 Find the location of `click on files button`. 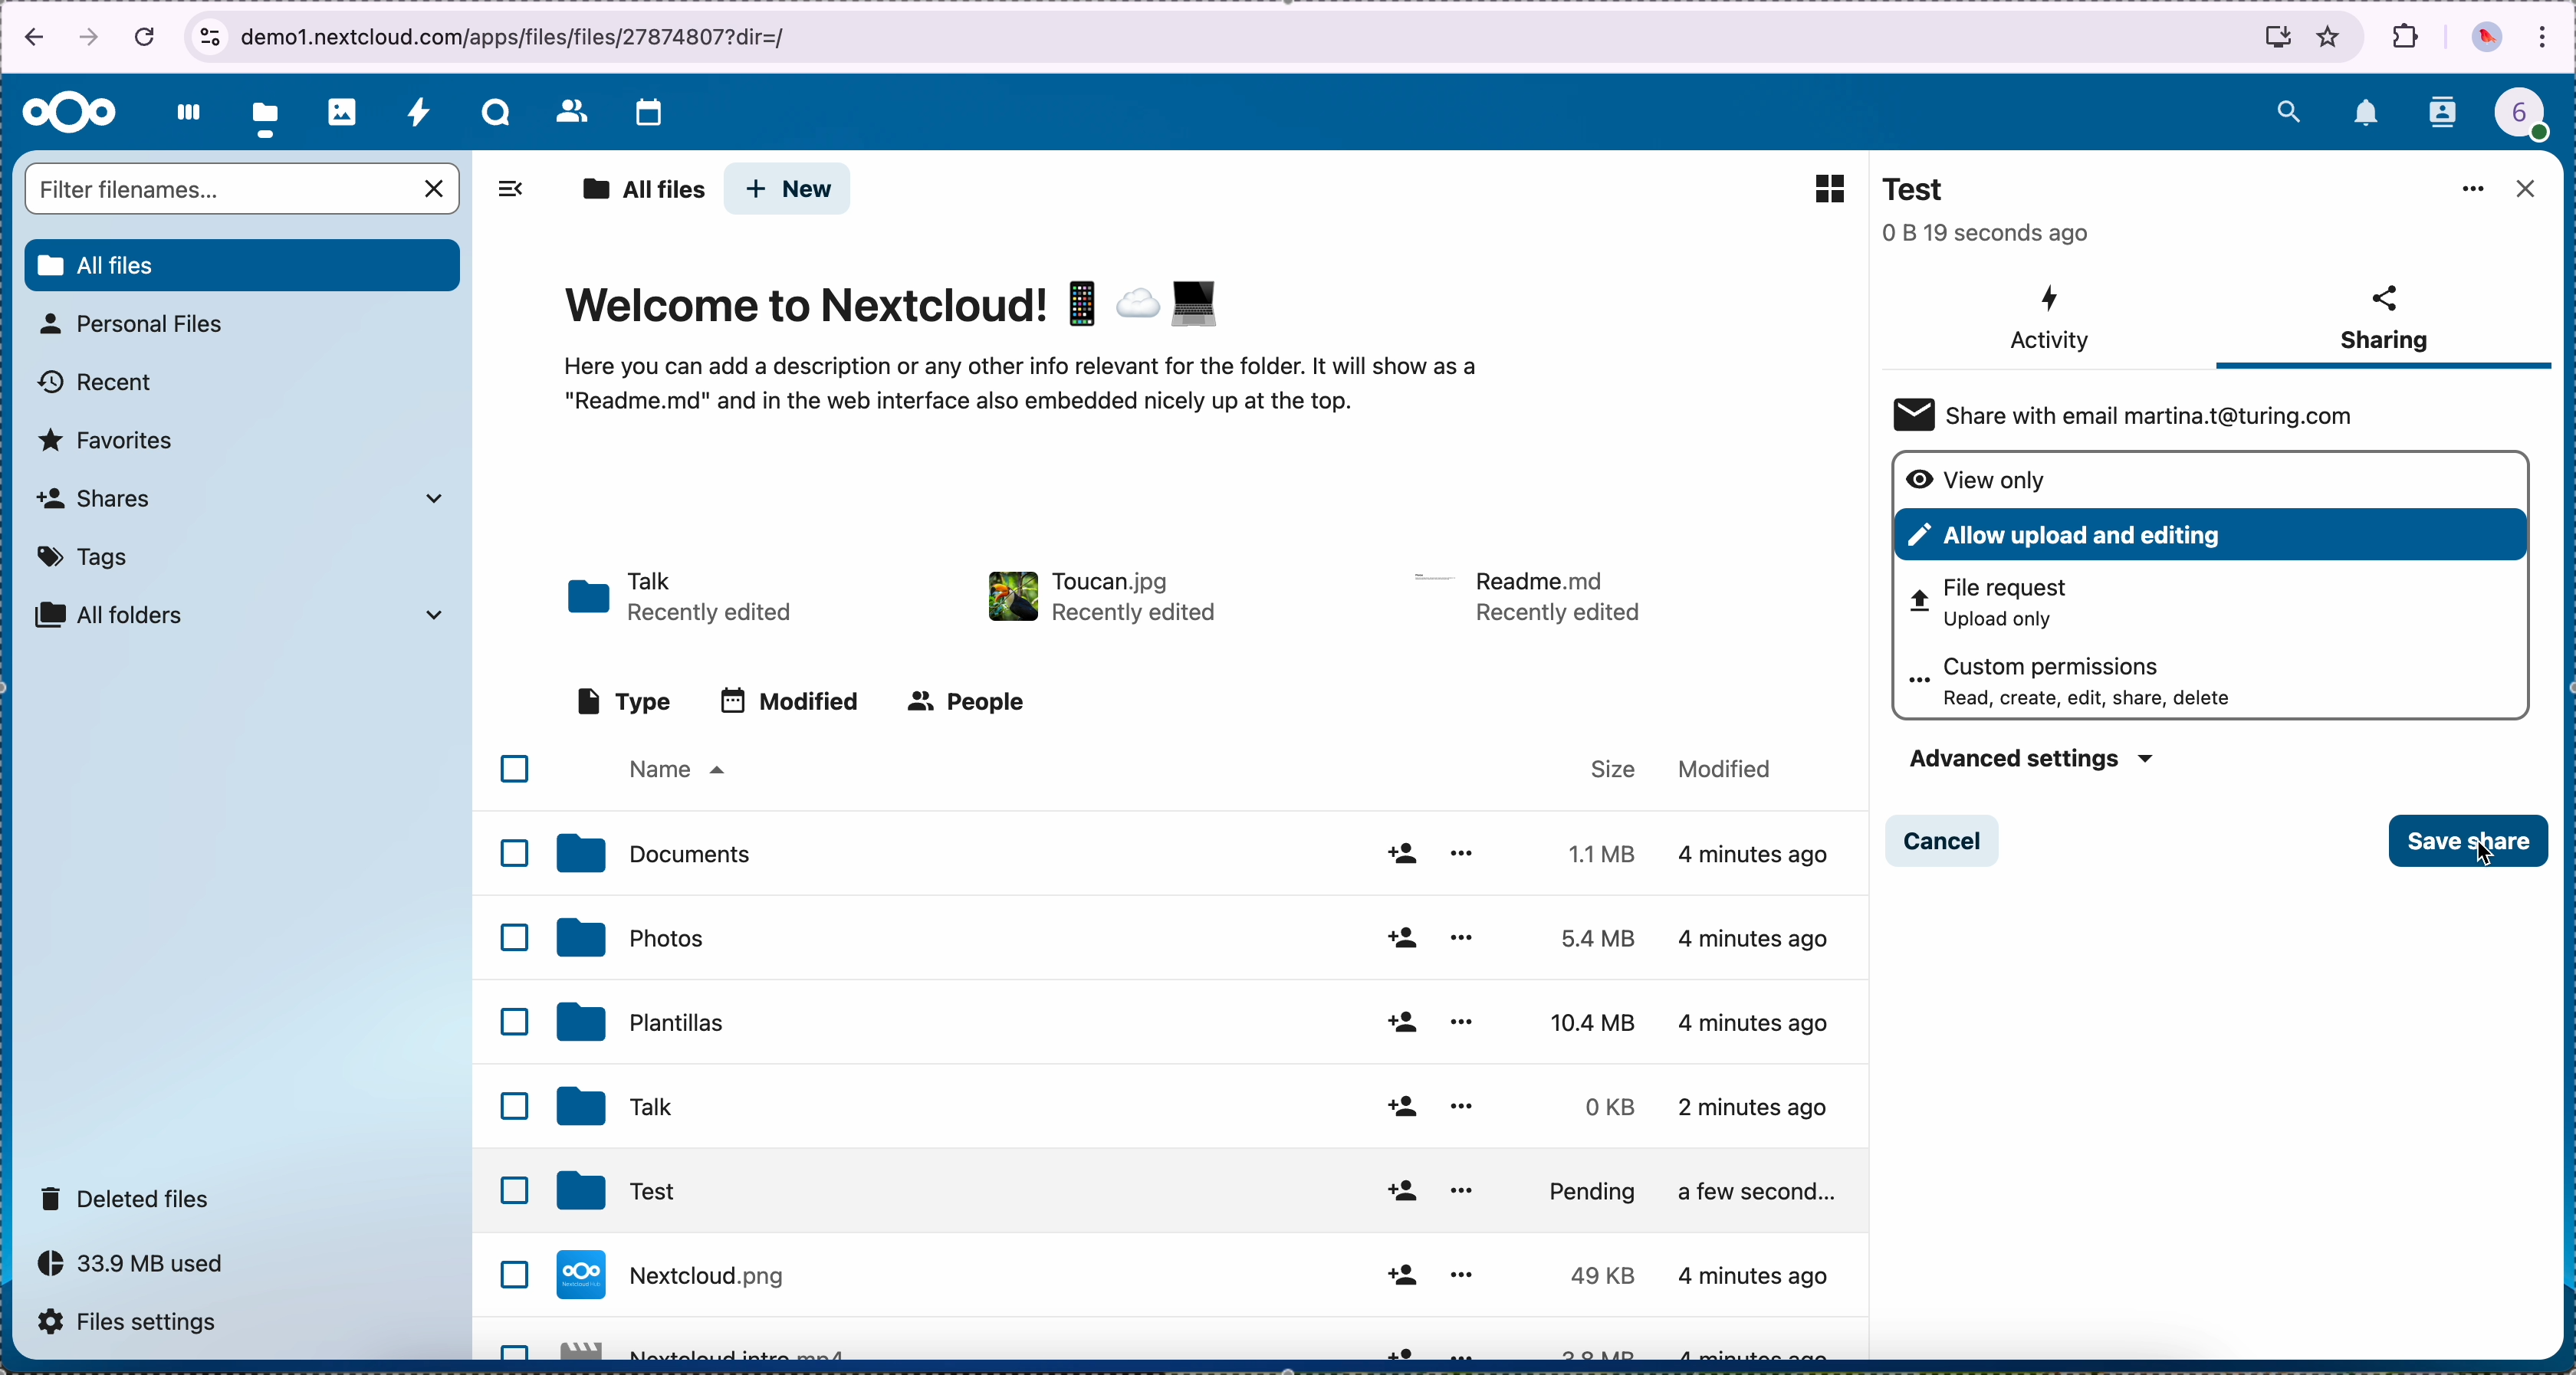

click on files button is located at coordinates (269, 113).